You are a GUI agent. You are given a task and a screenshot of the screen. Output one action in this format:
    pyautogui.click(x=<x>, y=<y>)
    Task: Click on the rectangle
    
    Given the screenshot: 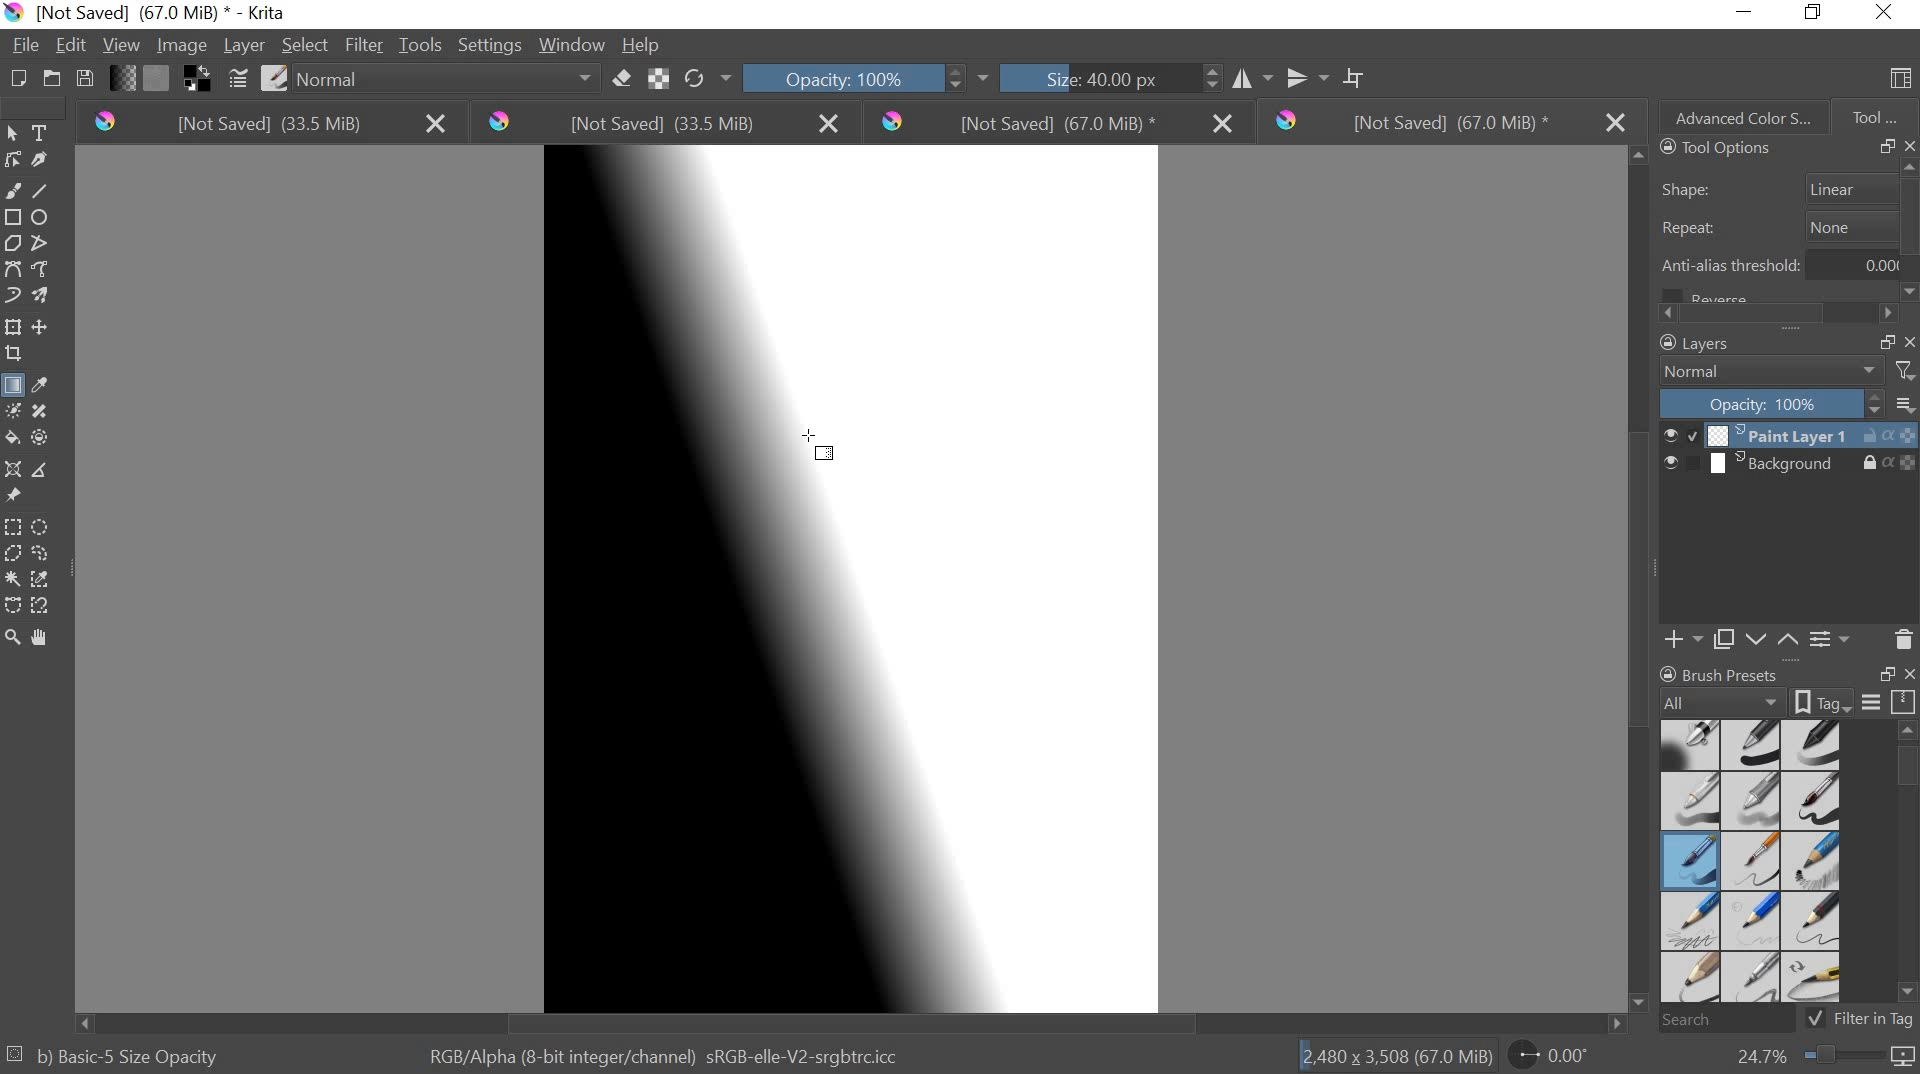 What is the action you would take?
    pyautogui.click(x=12, y=215)
    